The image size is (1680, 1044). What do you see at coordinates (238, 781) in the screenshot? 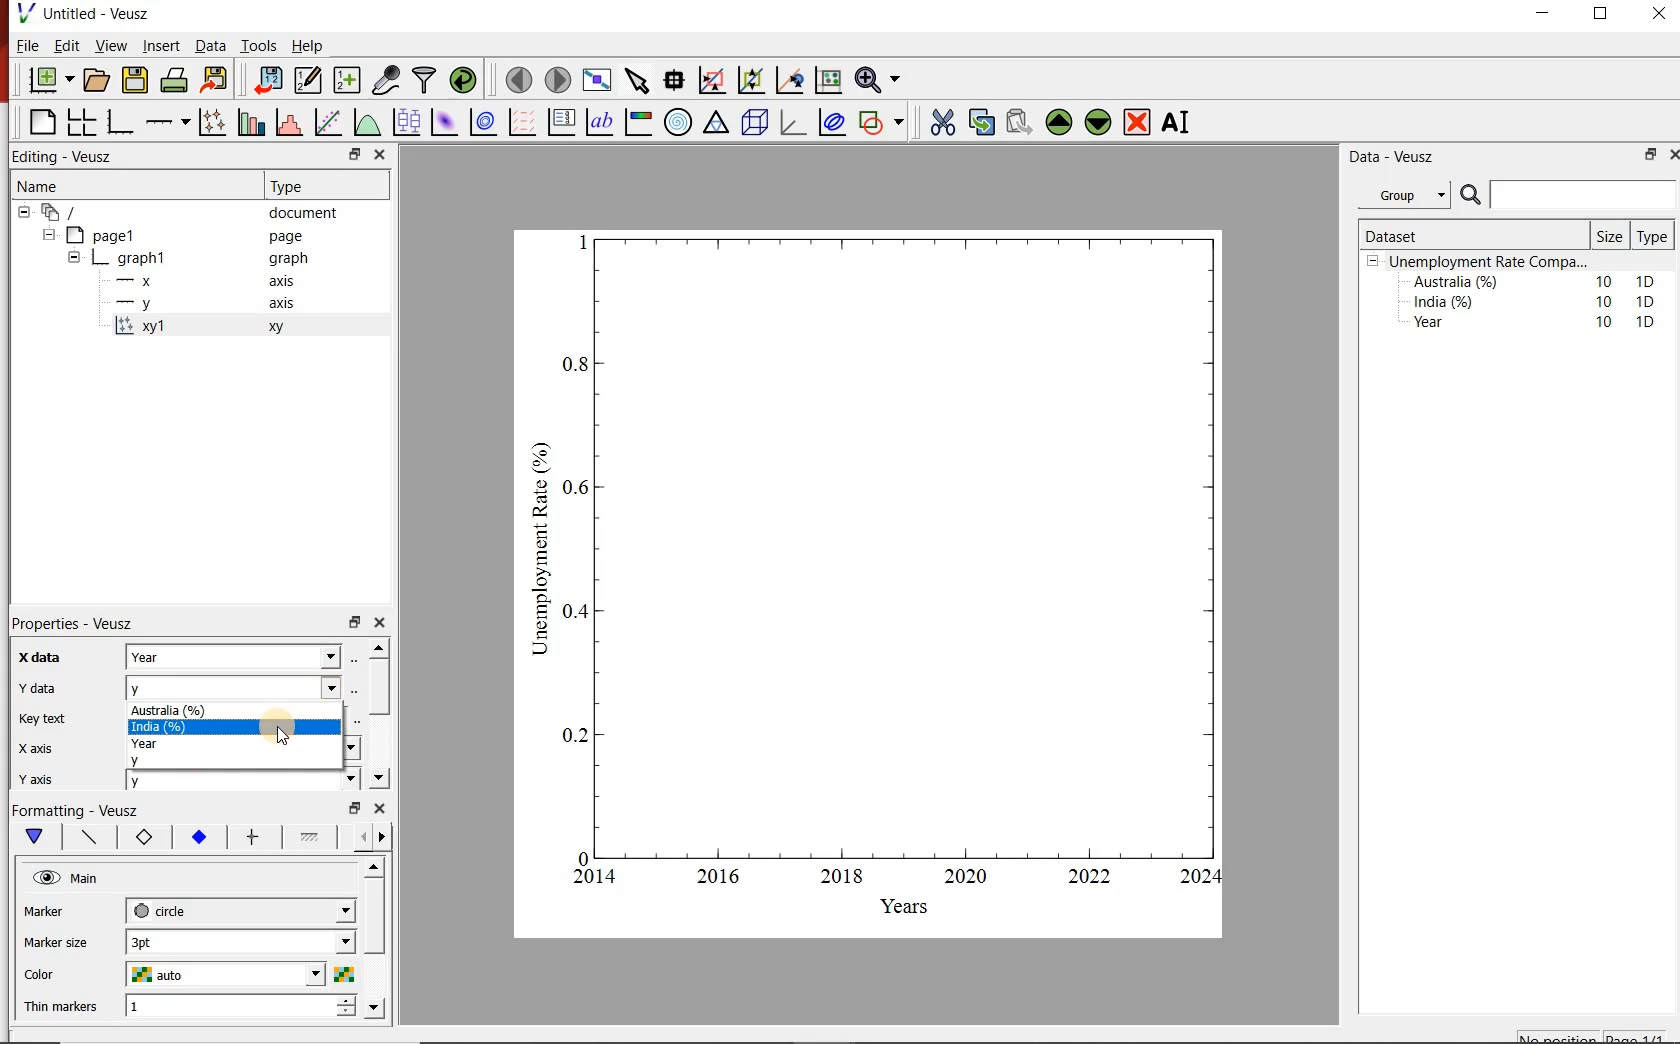
I see `y` at bounding box center [238, 781].